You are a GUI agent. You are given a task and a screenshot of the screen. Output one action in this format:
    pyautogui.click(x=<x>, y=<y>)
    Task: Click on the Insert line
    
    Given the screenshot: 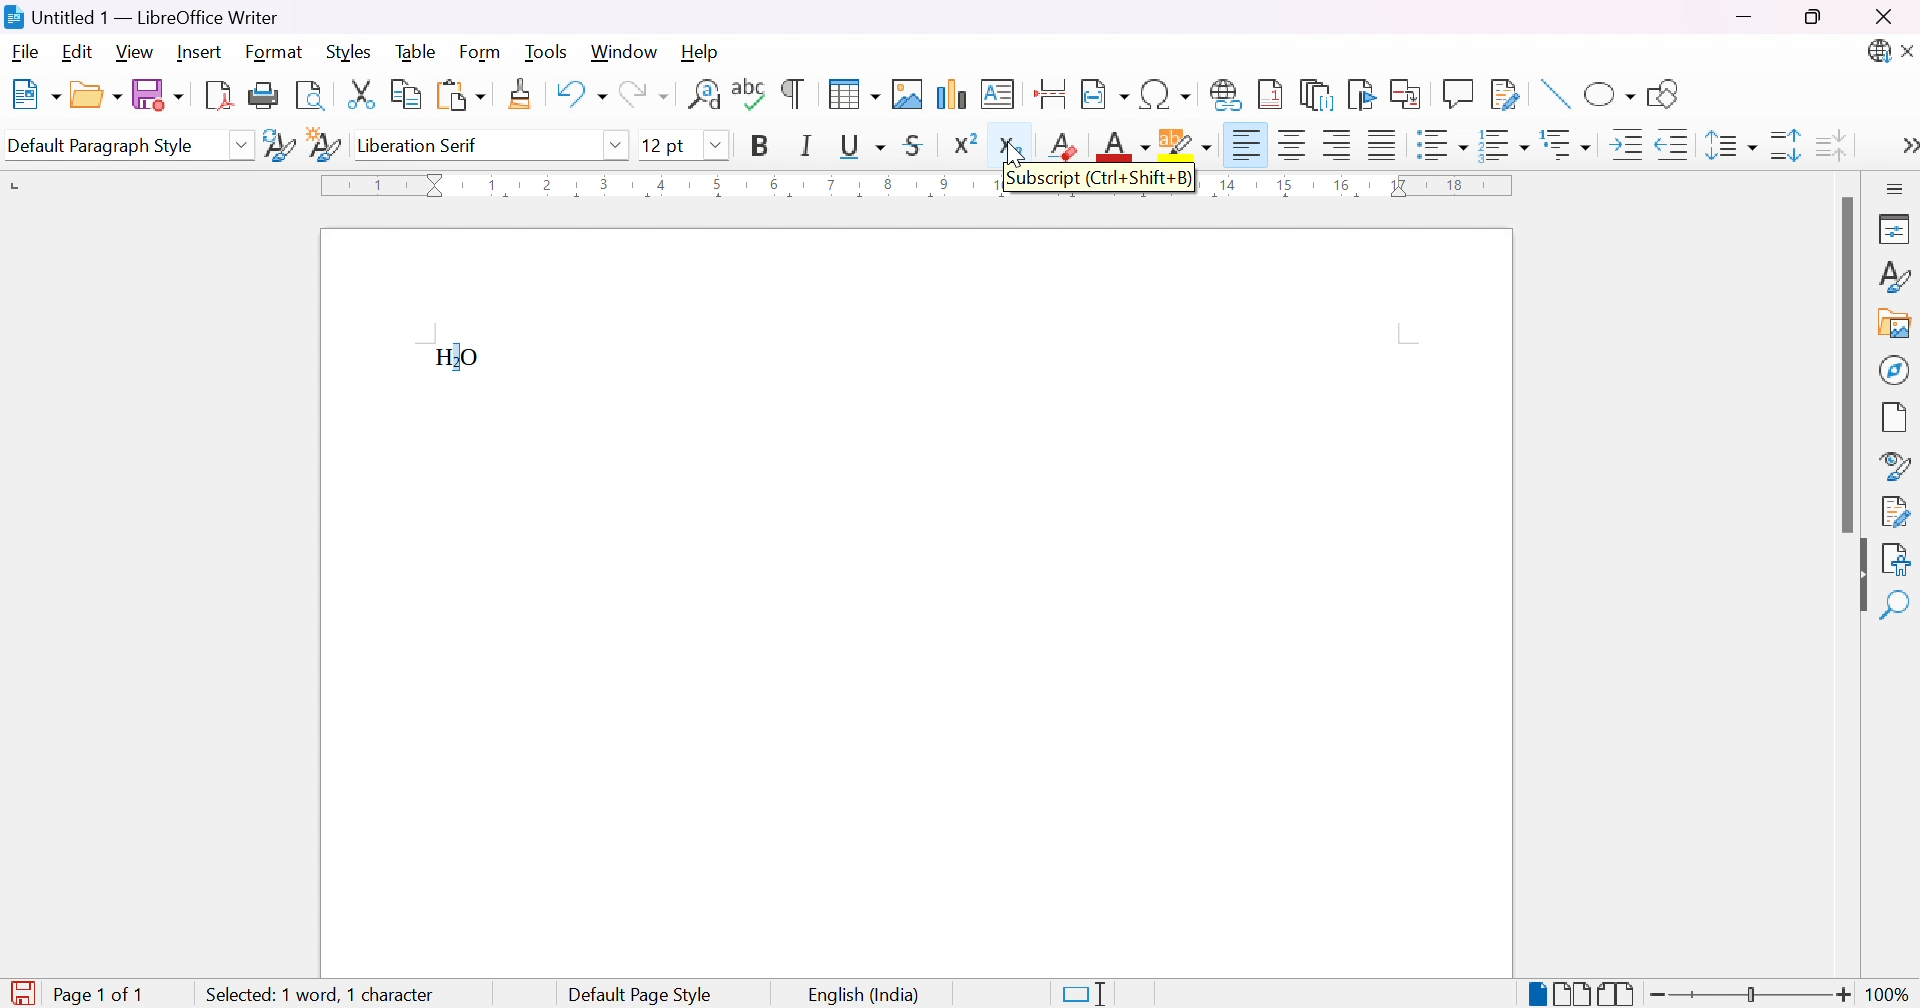 What is the action you would take?
    pyautogui.click(x=1553, y=96)
    